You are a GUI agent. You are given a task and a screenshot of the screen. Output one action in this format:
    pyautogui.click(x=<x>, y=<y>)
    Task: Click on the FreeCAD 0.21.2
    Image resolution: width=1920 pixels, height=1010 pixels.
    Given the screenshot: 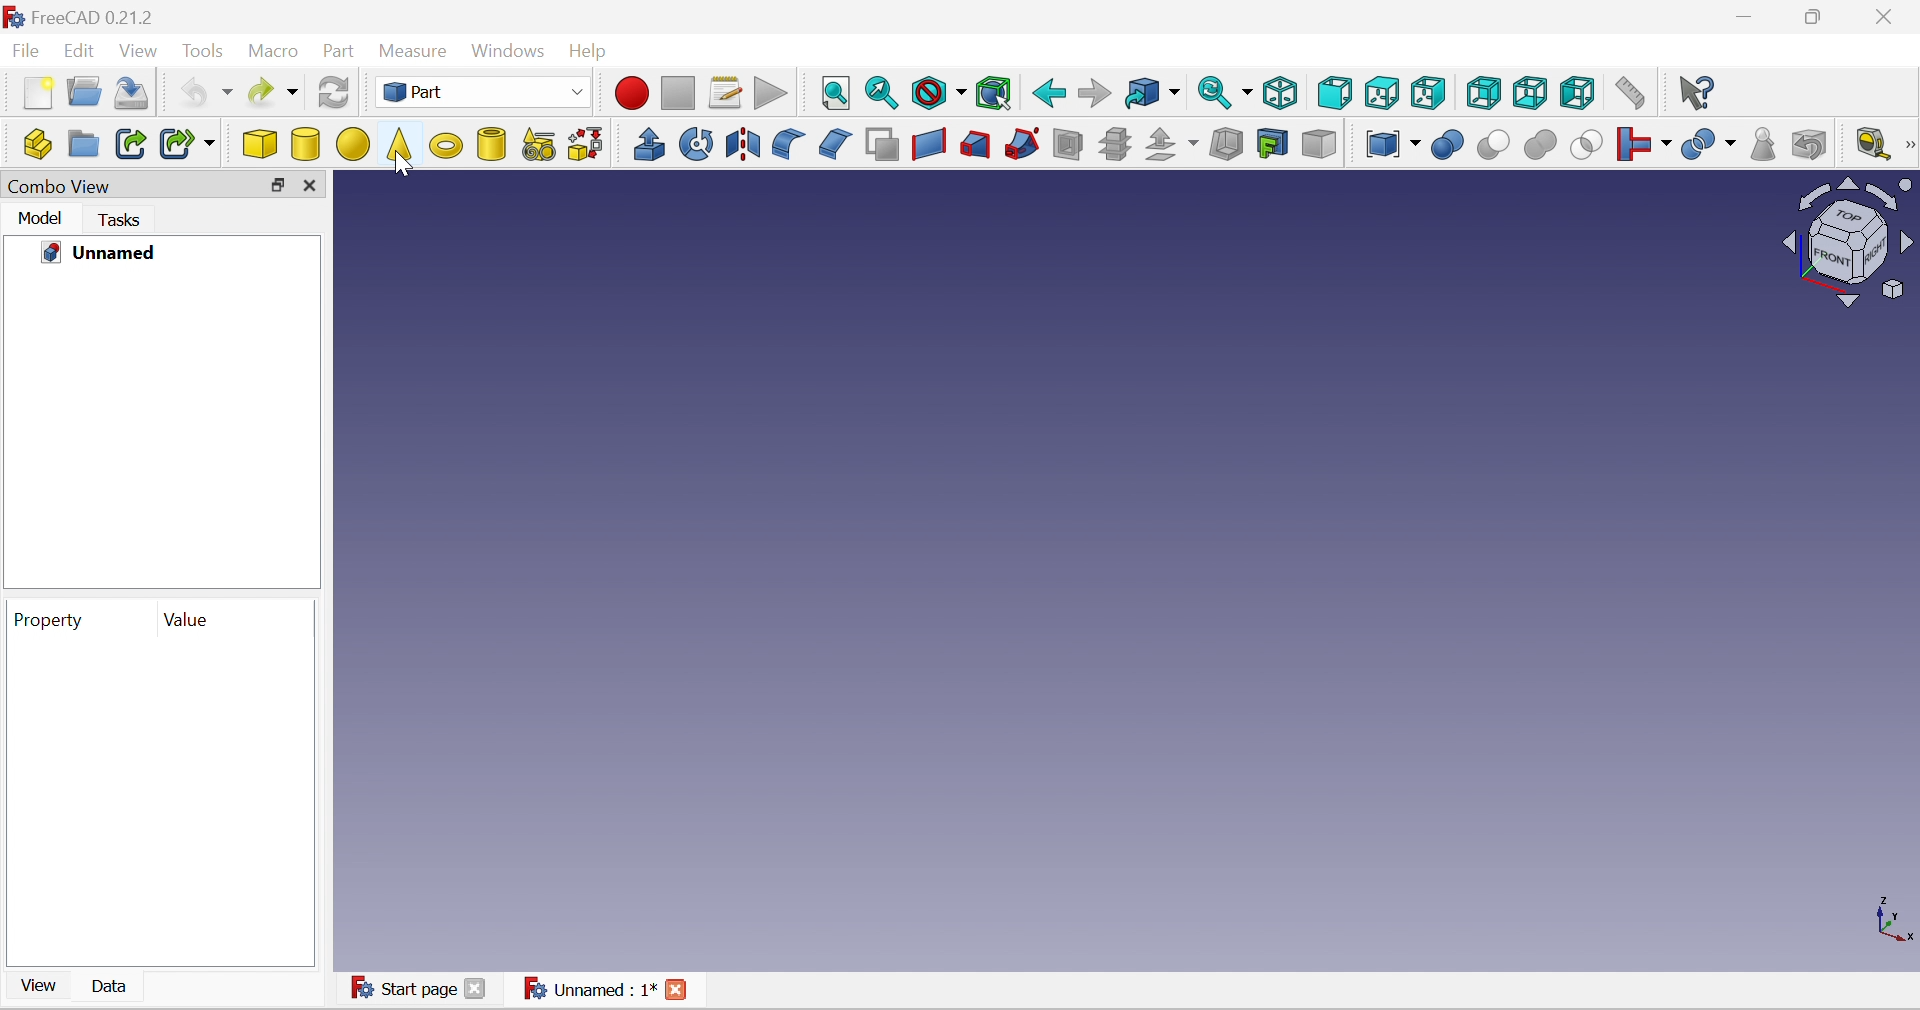 What is the action you would take?
    pyautogui.click(x=88, y=19)
    